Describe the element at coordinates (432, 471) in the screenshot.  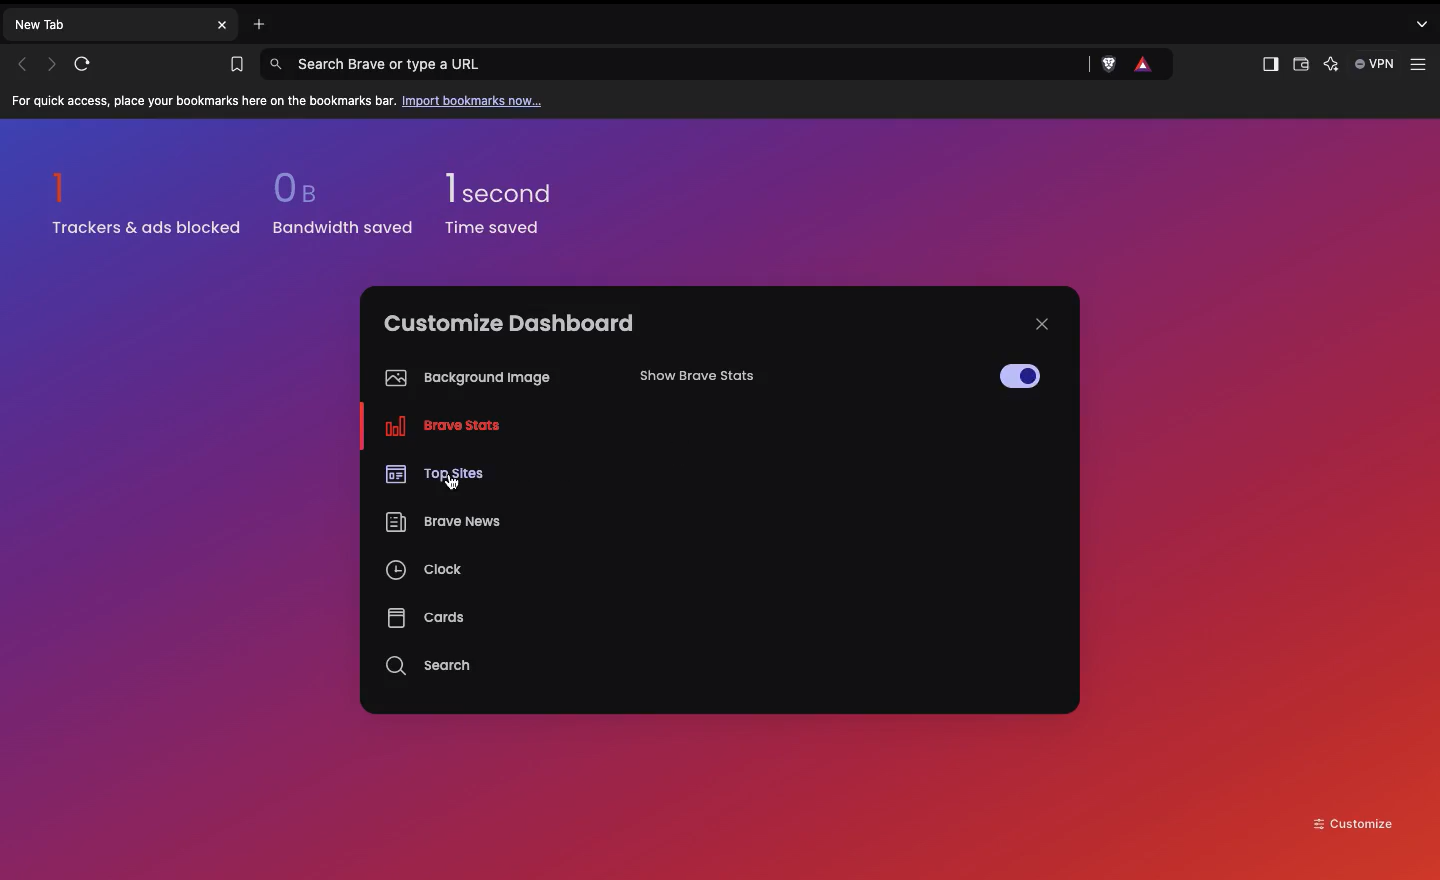
I see `Top sites` at that location.